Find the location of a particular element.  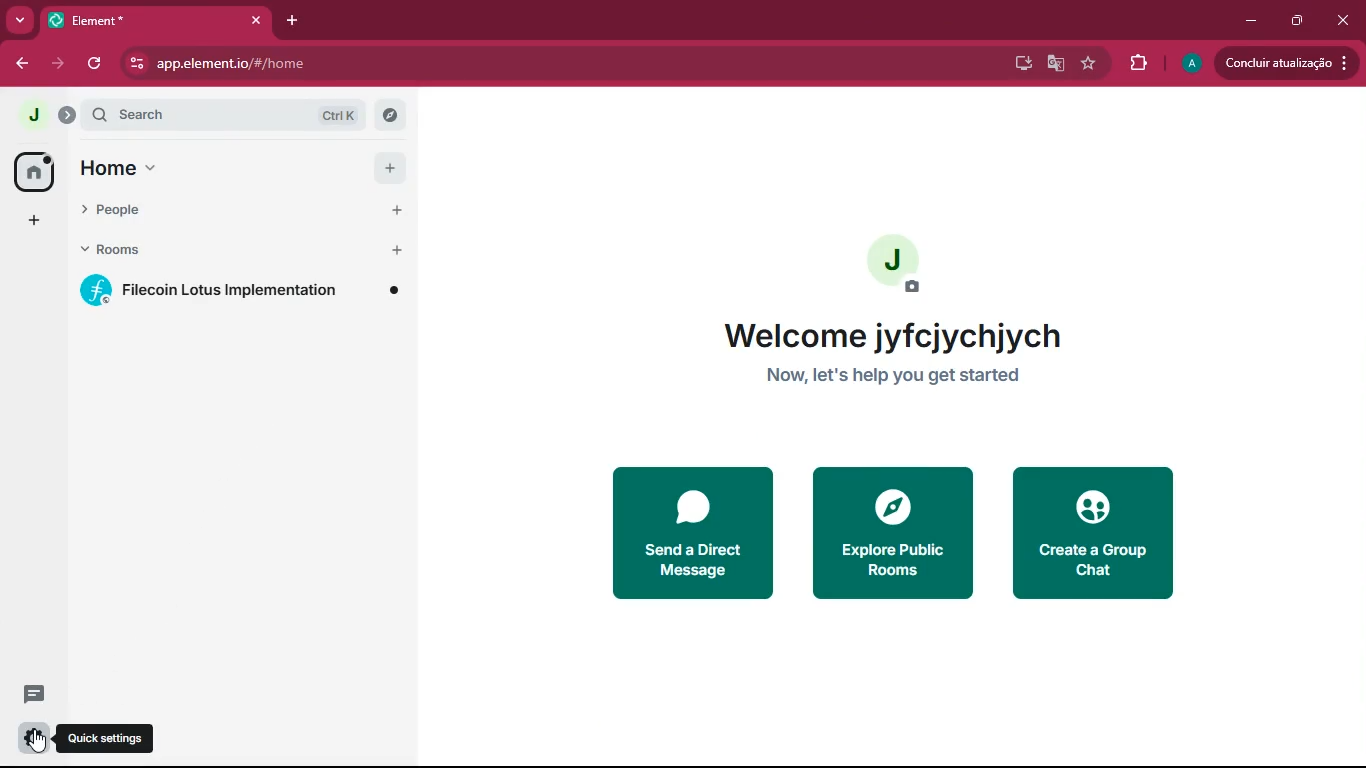

maximize is located at coordinates (1301, 19).